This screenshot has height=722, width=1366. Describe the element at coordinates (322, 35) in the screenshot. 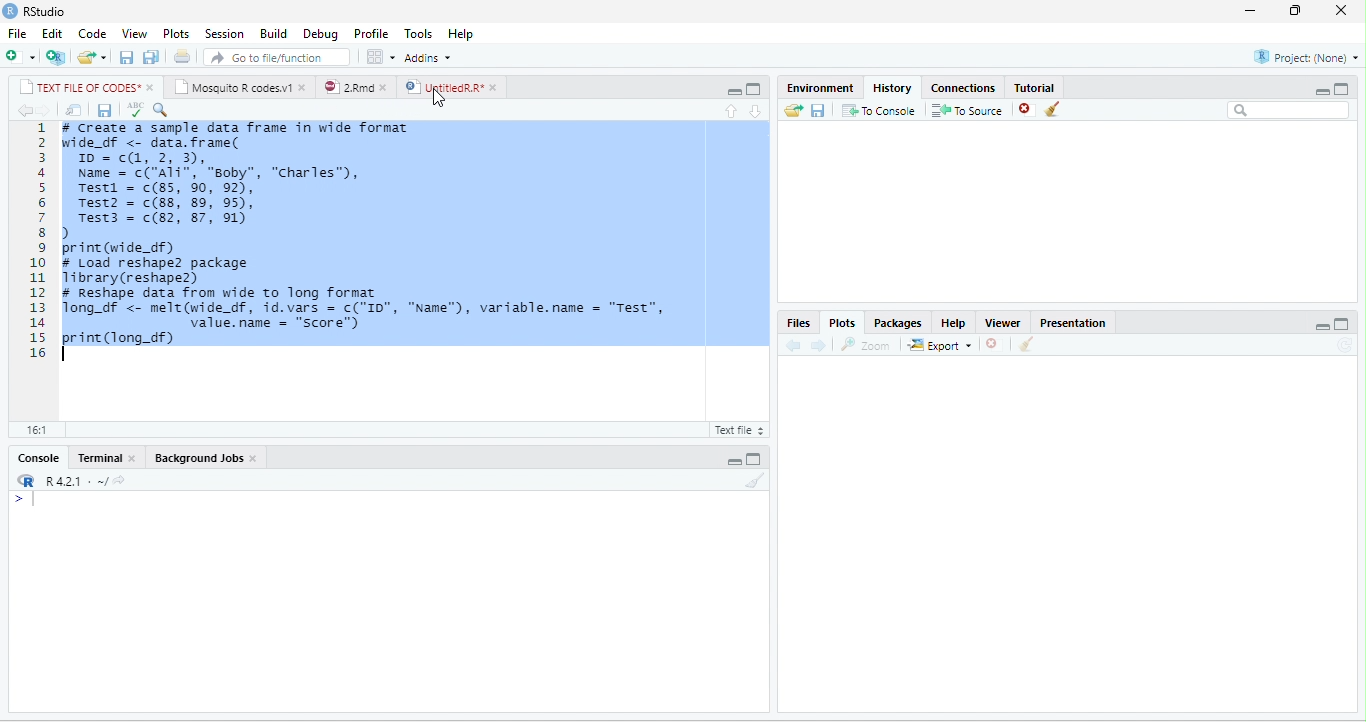

I see `Debug` at that location.